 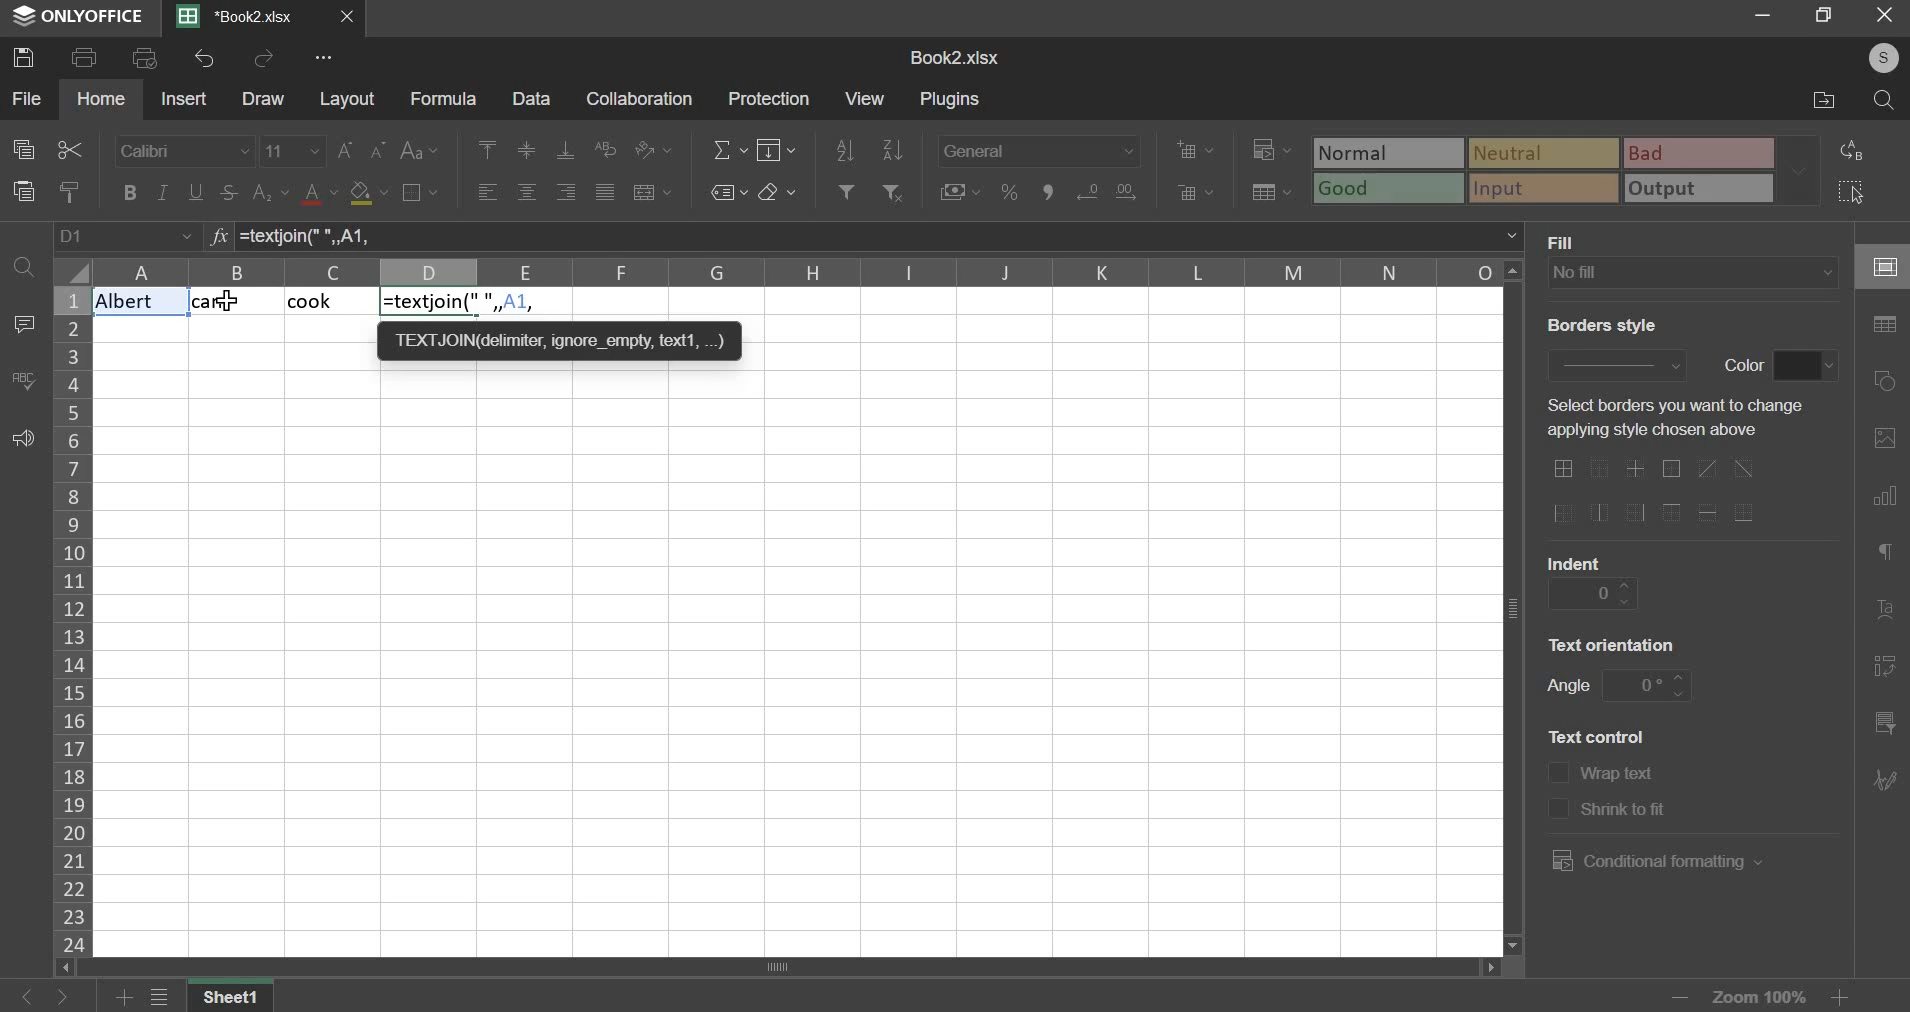 I want to click on fill type, so click(x=1693, y=273).